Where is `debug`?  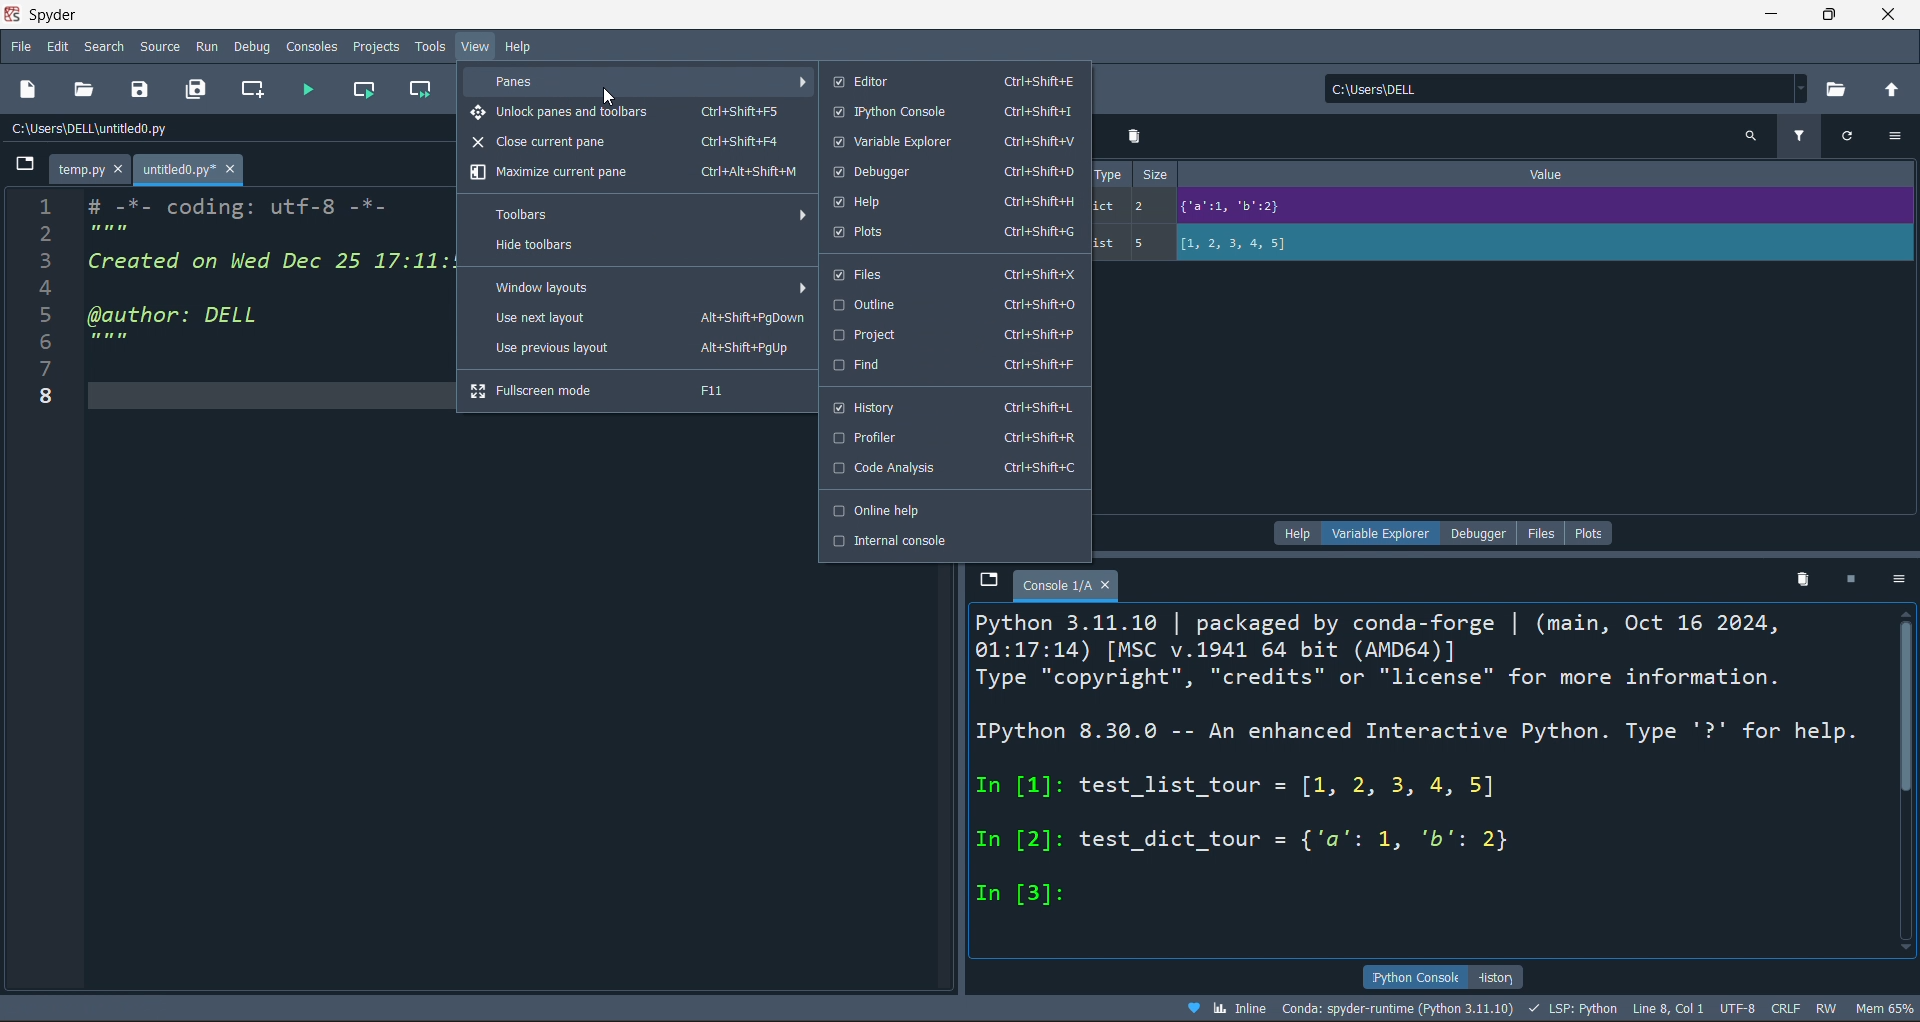 debug is located at coordinates (250, 46).